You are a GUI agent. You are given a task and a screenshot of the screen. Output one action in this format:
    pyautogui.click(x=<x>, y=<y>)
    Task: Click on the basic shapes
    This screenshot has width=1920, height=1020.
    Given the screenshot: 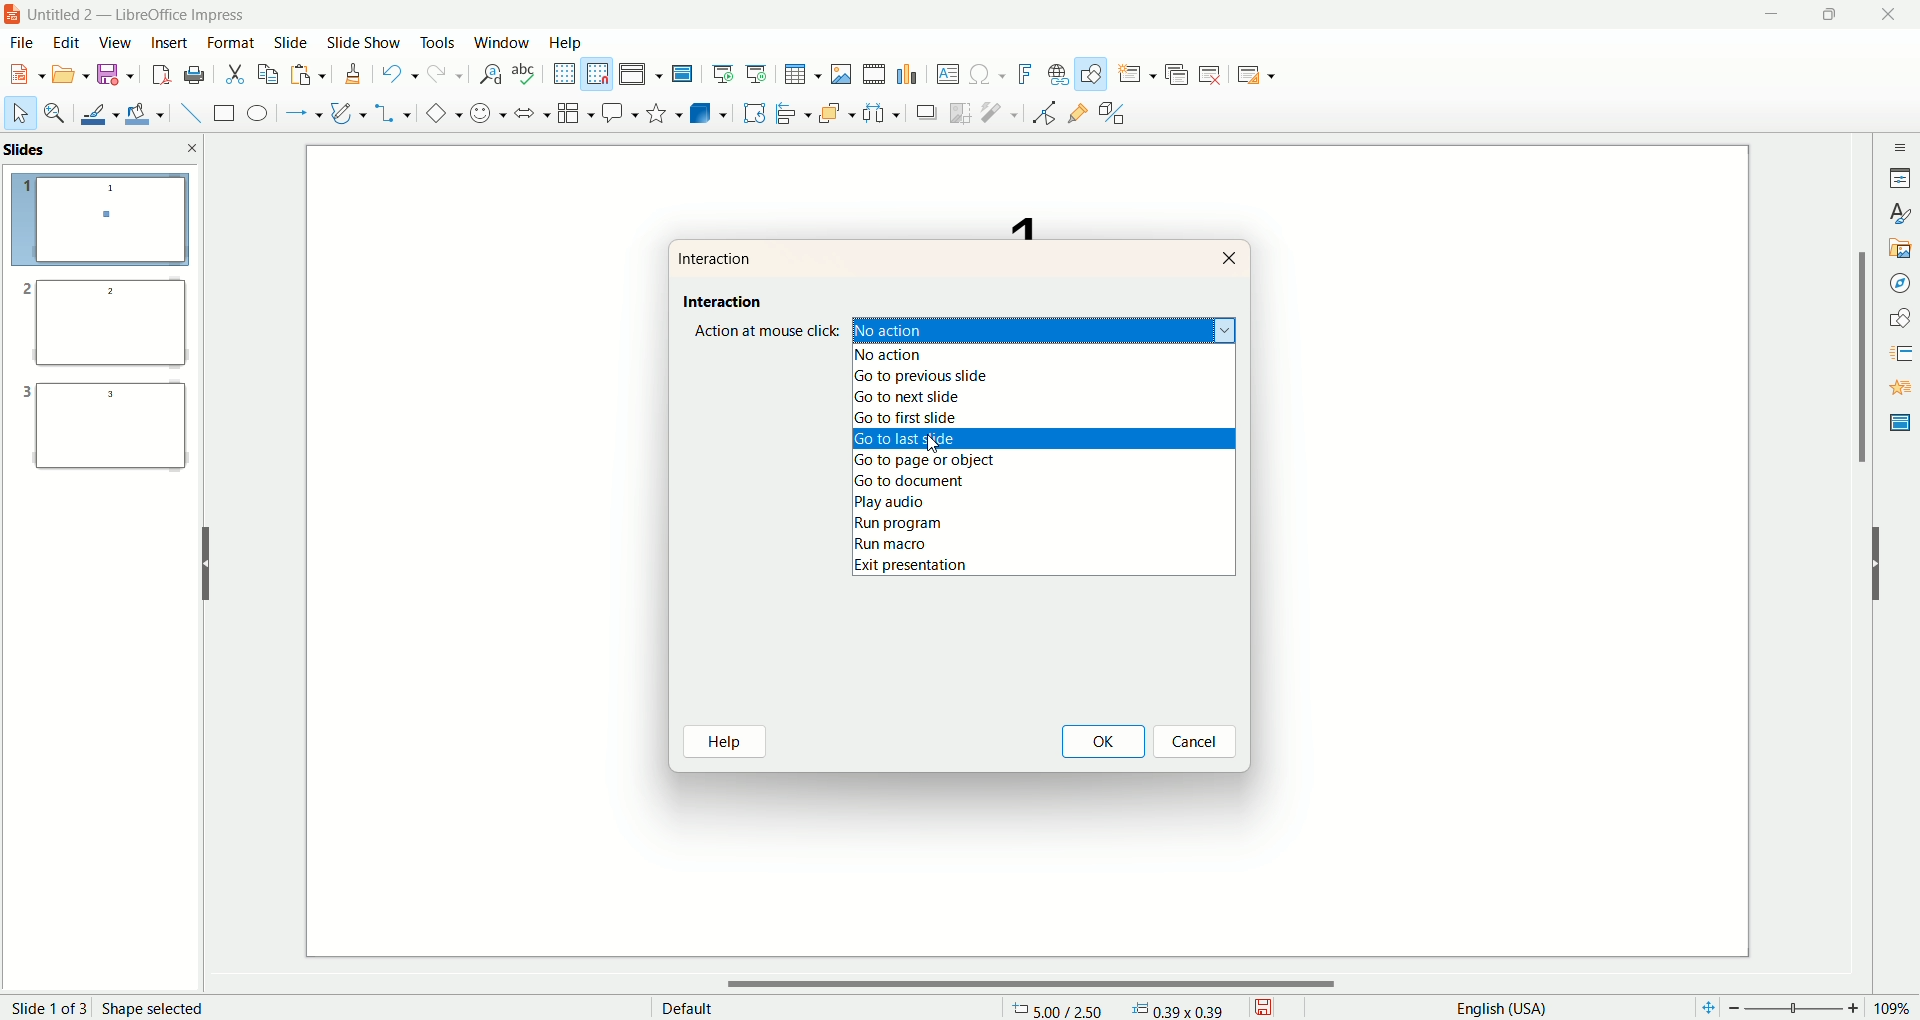 What is the action you would take?
    pyautogui.click(x=439, y=114)
    